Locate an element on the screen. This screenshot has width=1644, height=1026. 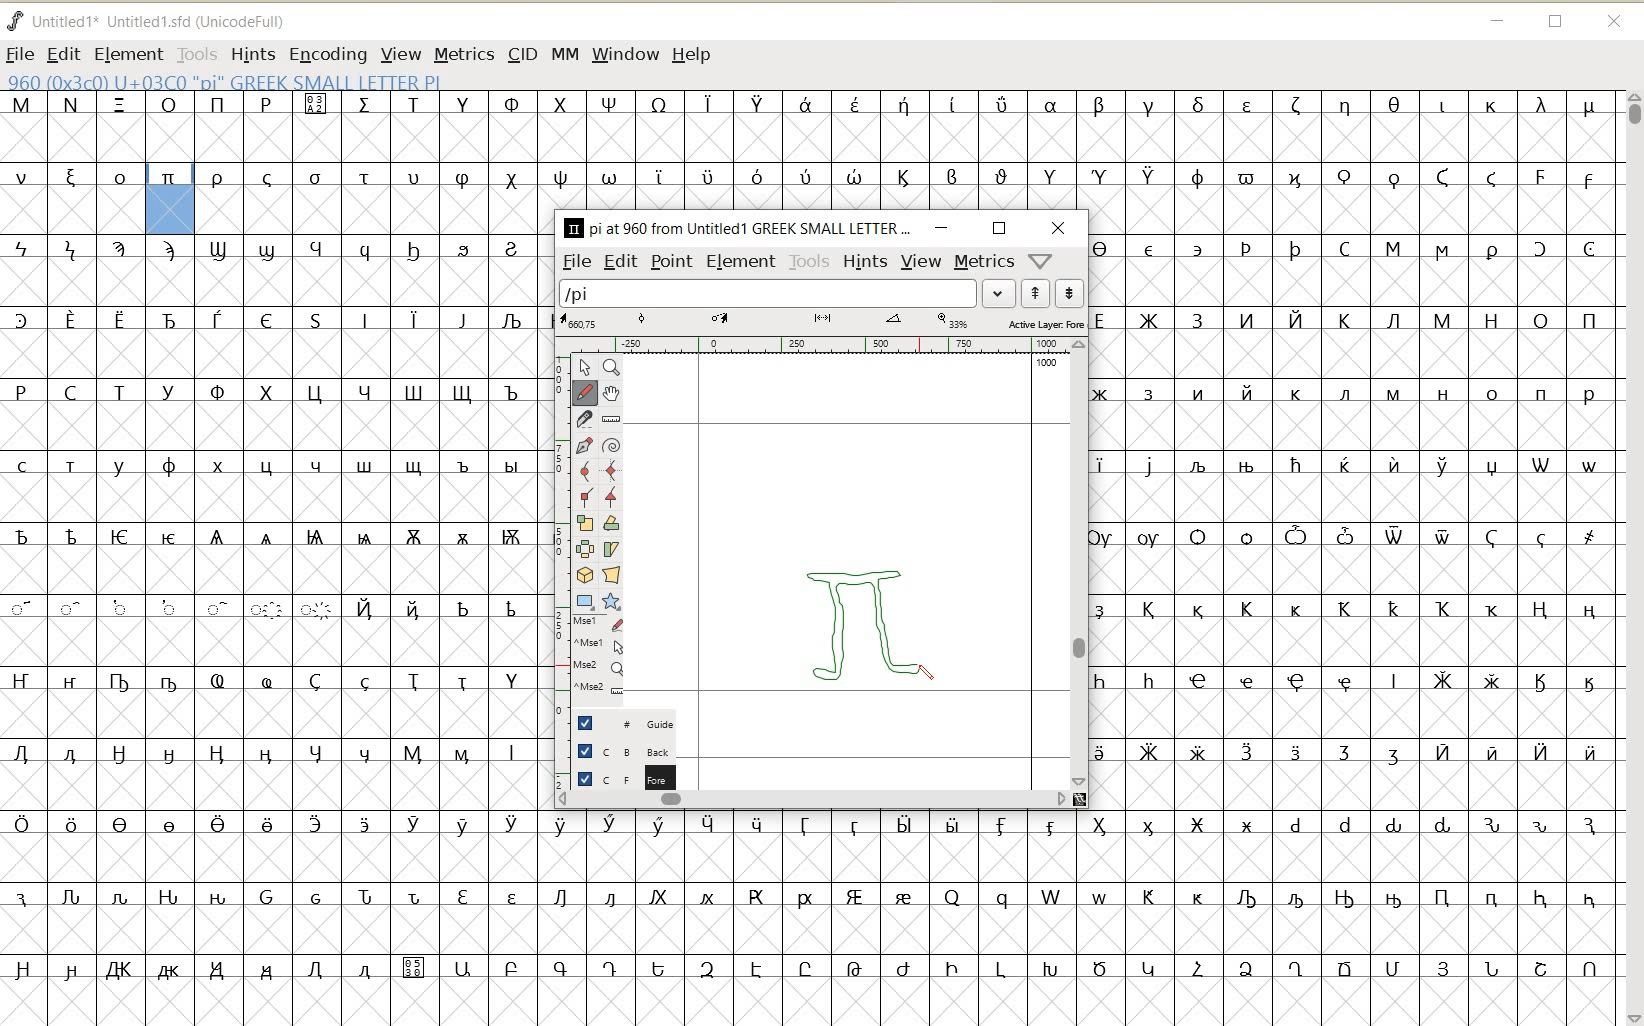
glyph characters is located at coordinates (1369, 523).